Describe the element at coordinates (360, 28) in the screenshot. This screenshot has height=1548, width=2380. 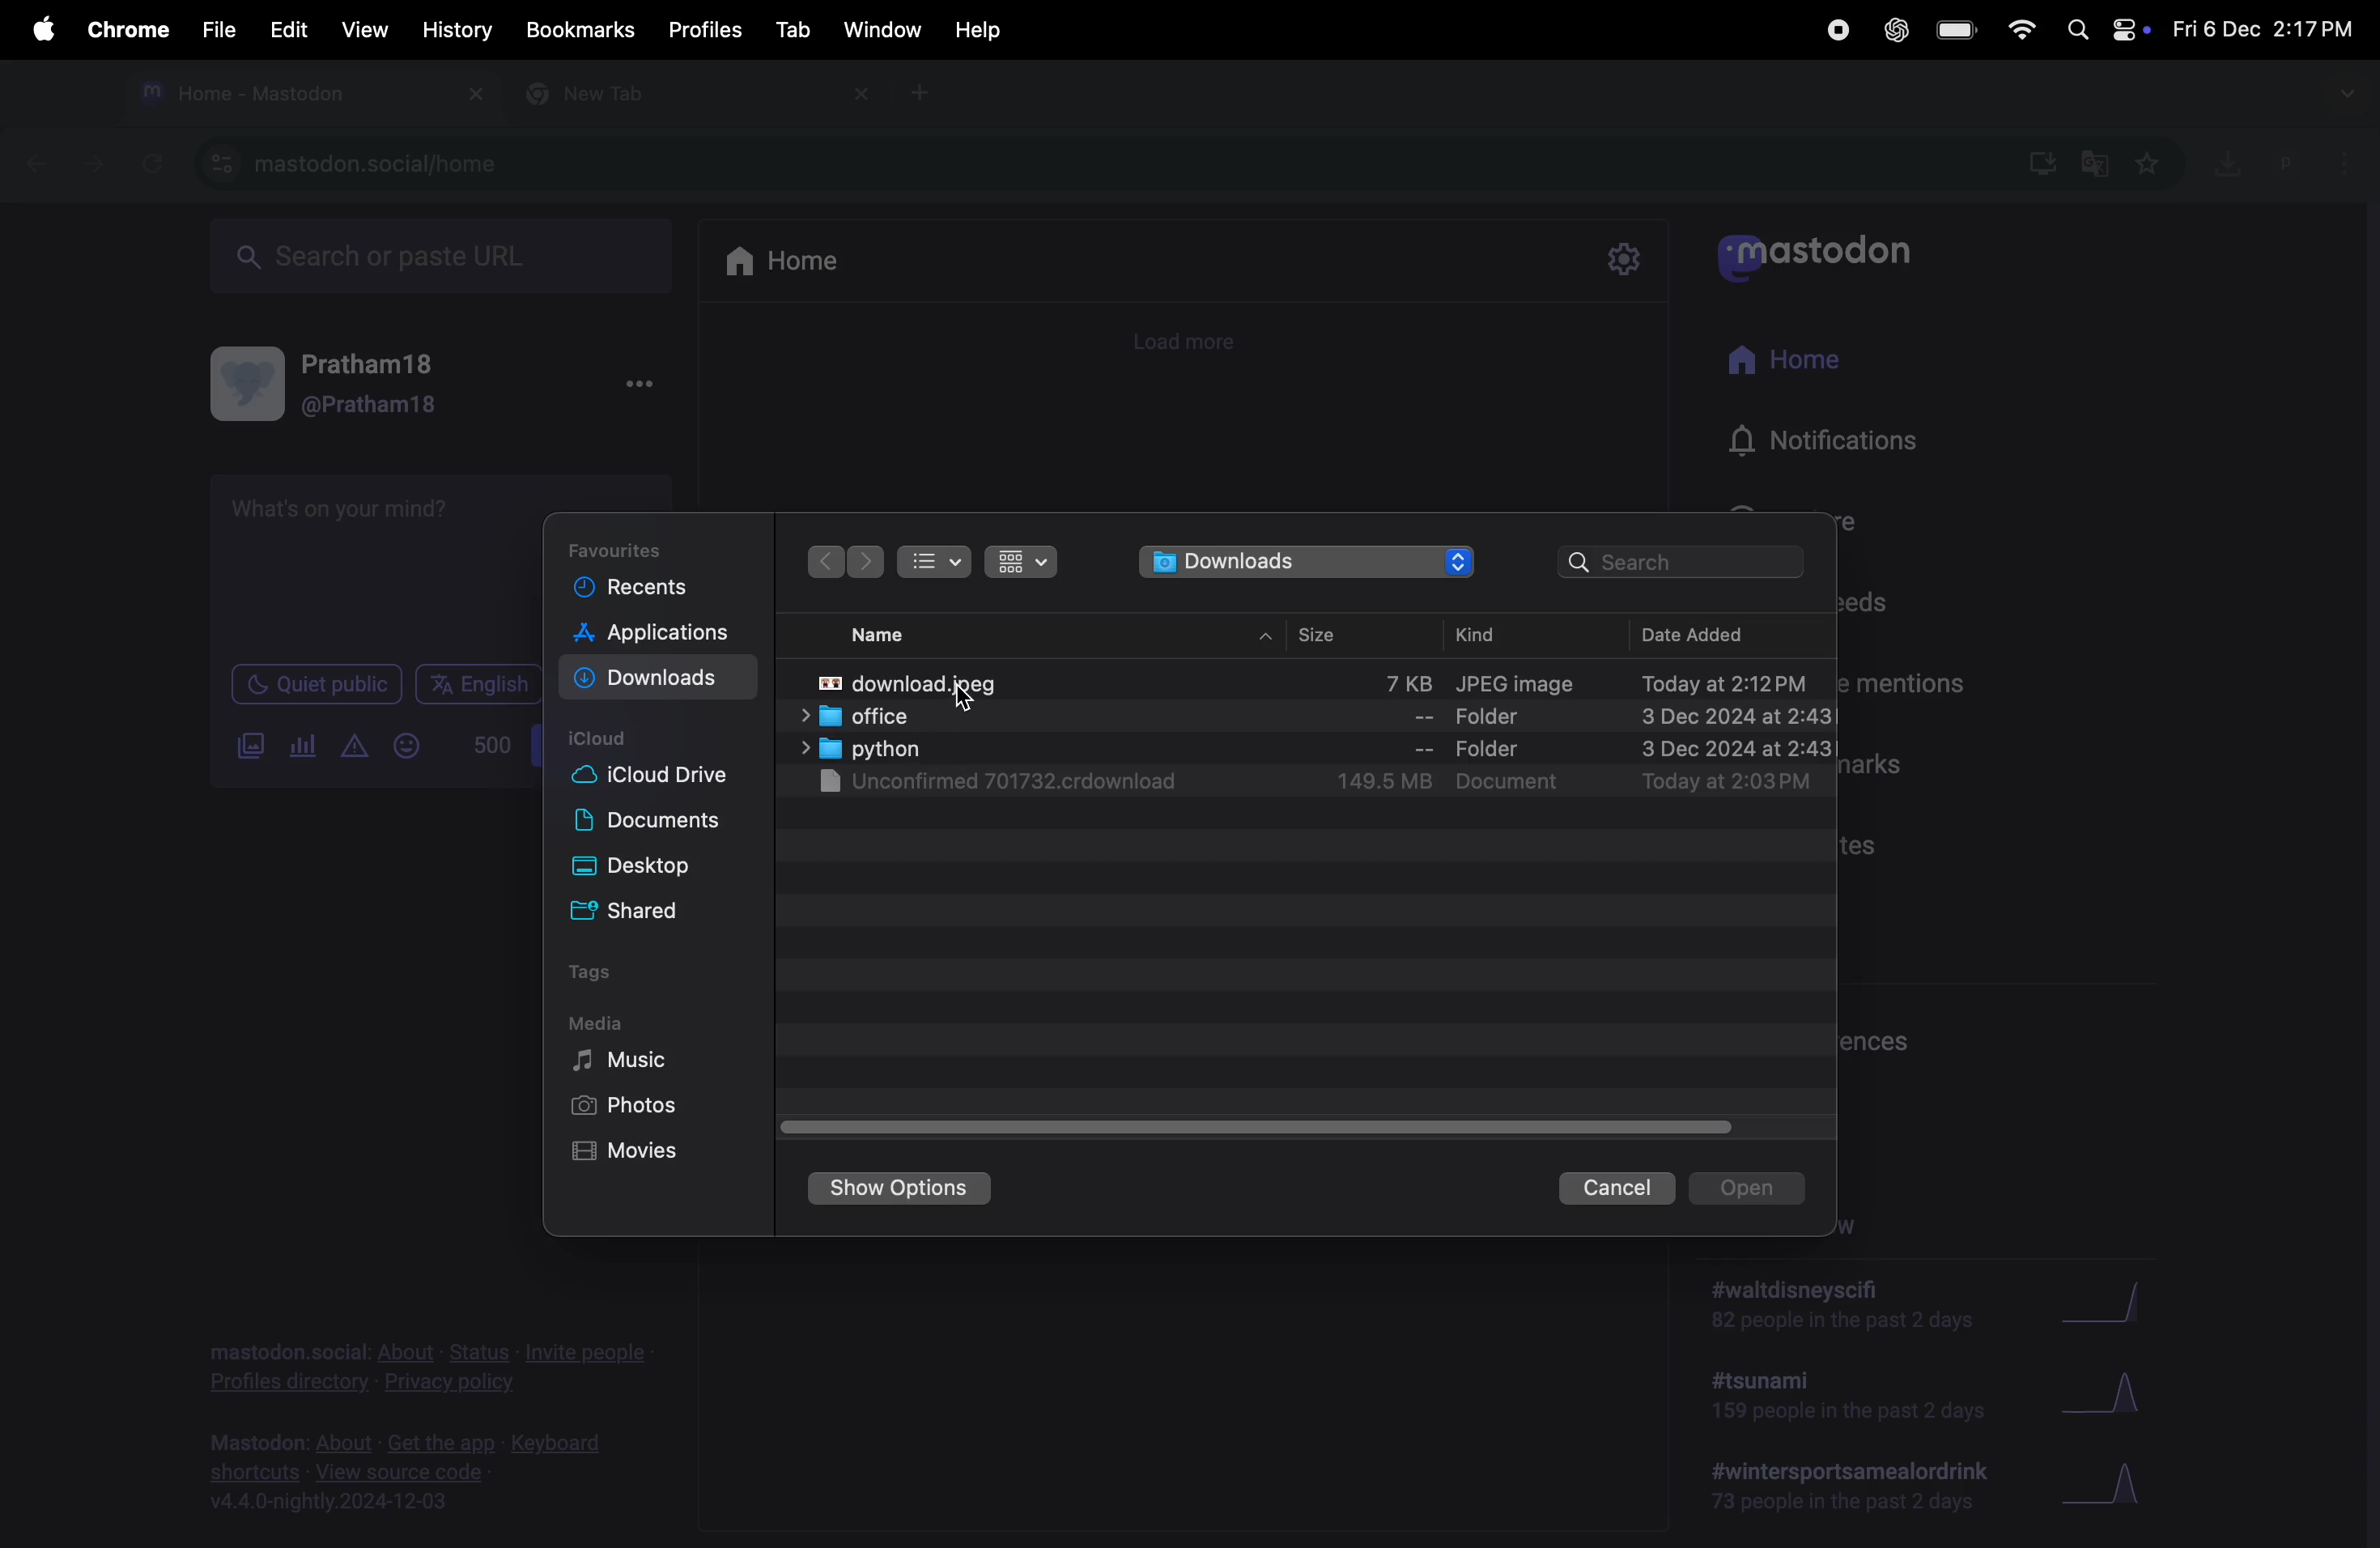
I see `view` at that location.